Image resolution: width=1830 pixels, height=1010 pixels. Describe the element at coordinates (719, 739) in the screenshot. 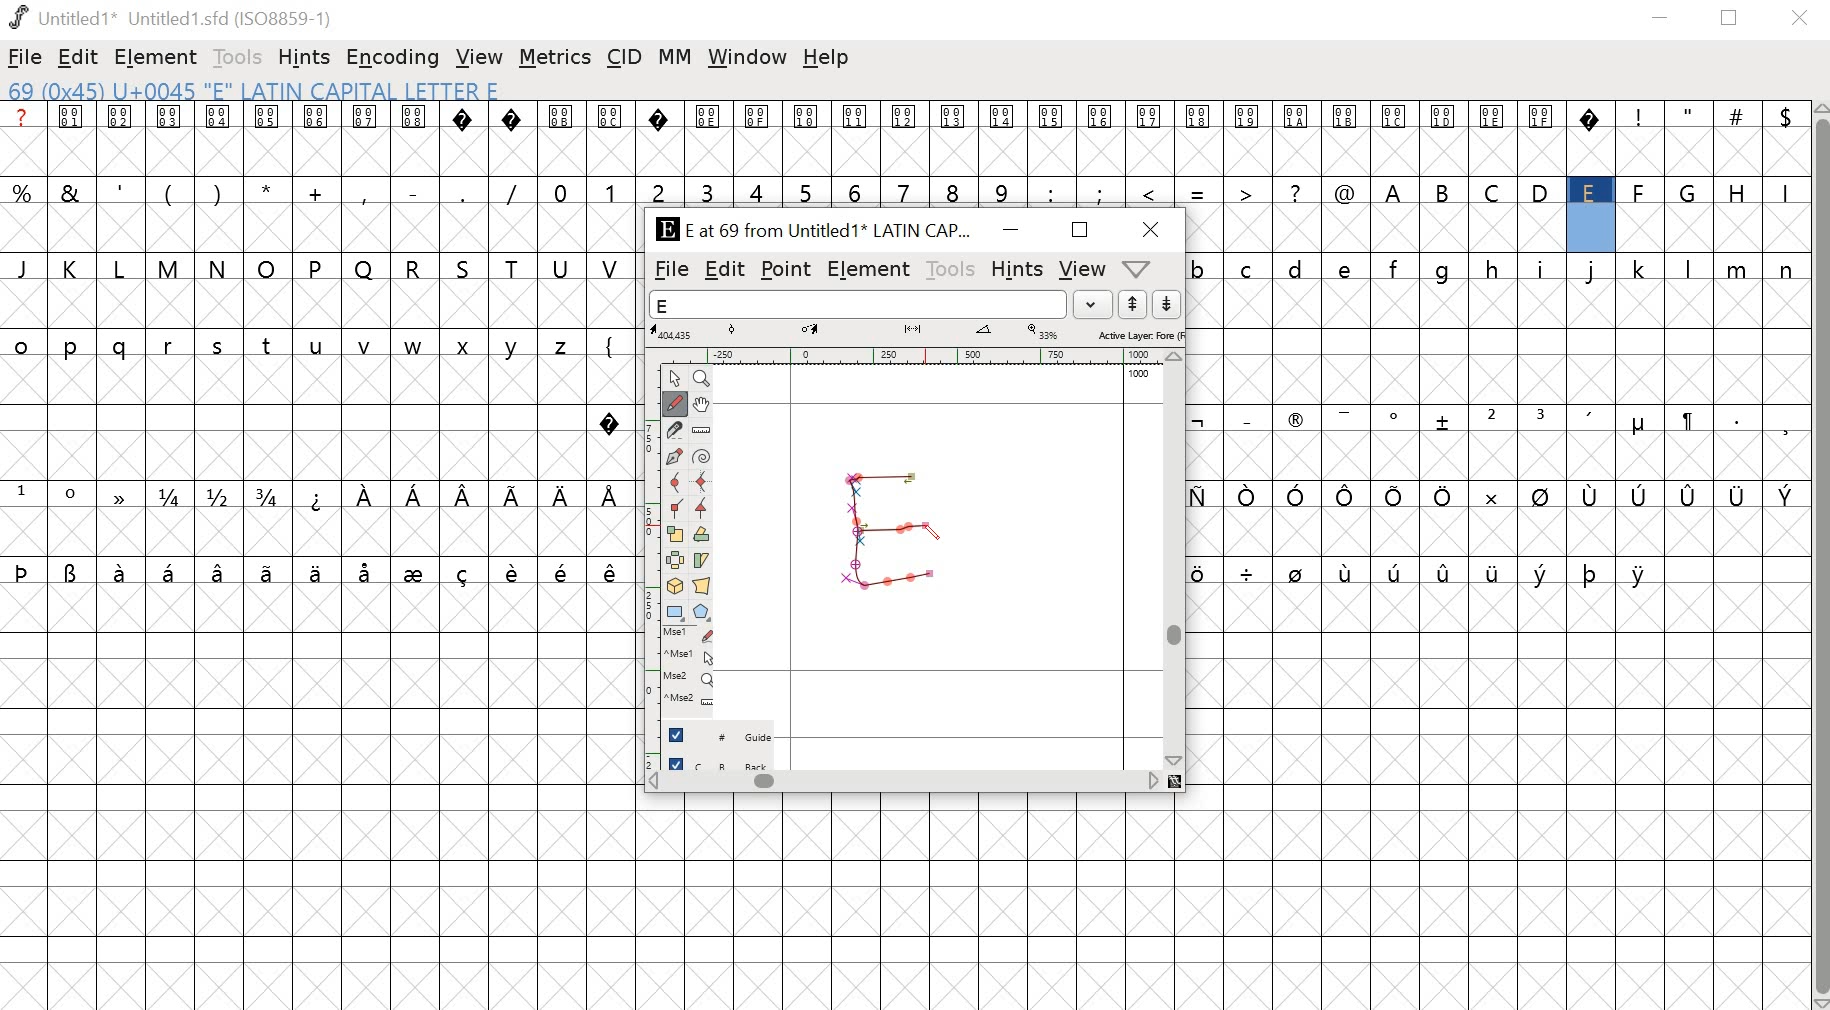

I see `guide layer` at that location.